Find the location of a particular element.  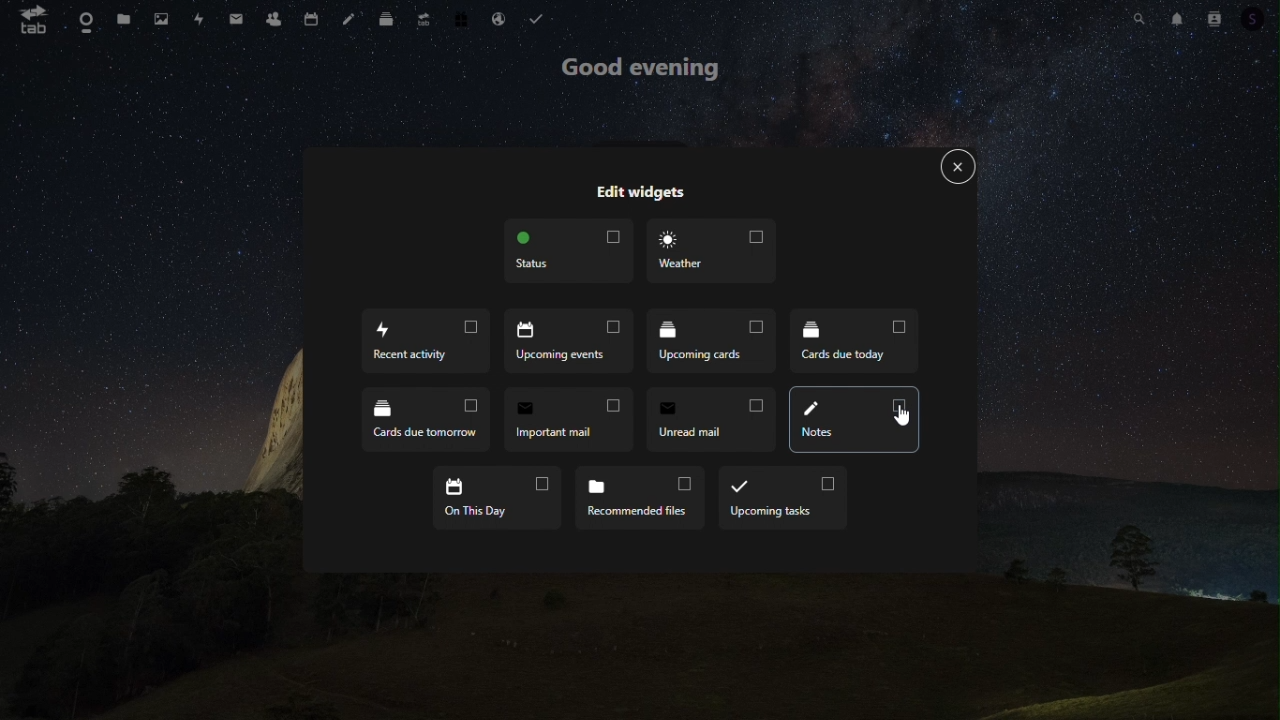

Important mail  is located at coordinates (569, 420).